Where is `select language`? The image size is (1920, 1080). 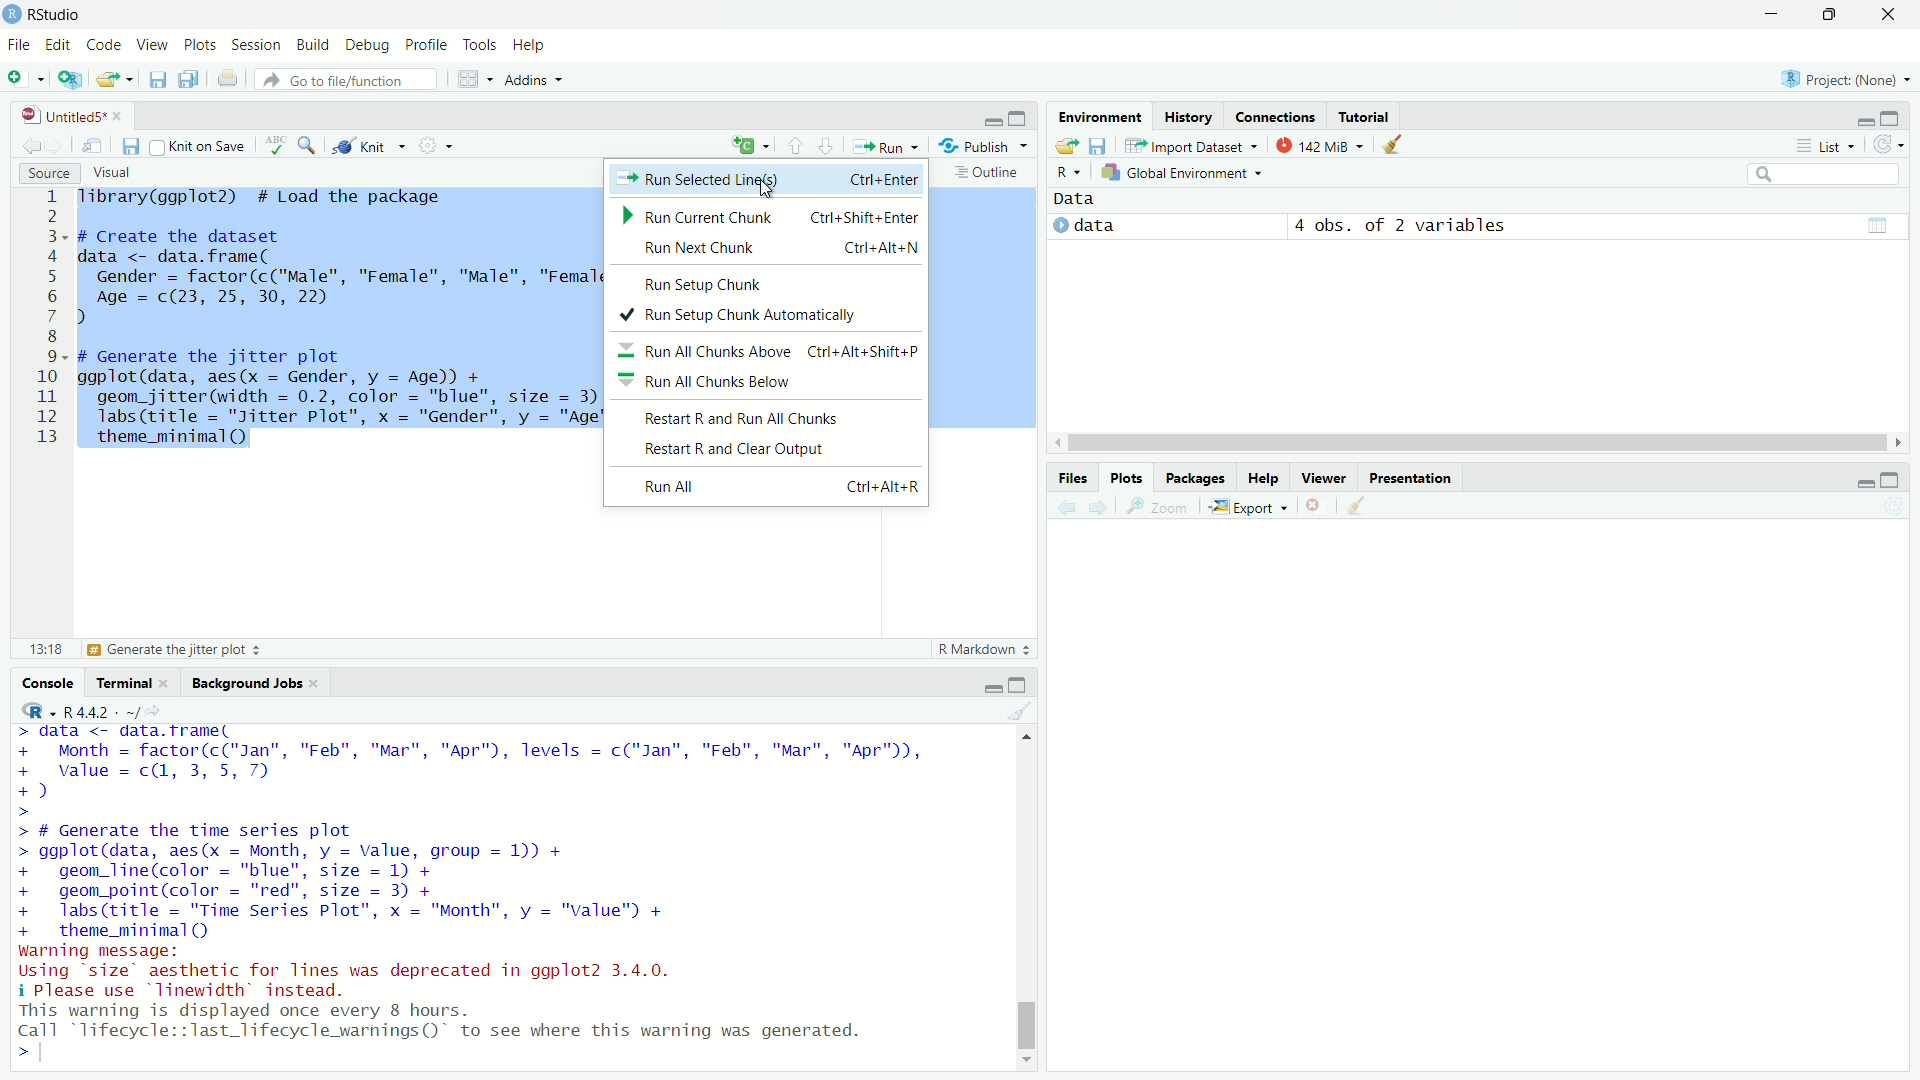
select language is located at coordinates (29, 711).